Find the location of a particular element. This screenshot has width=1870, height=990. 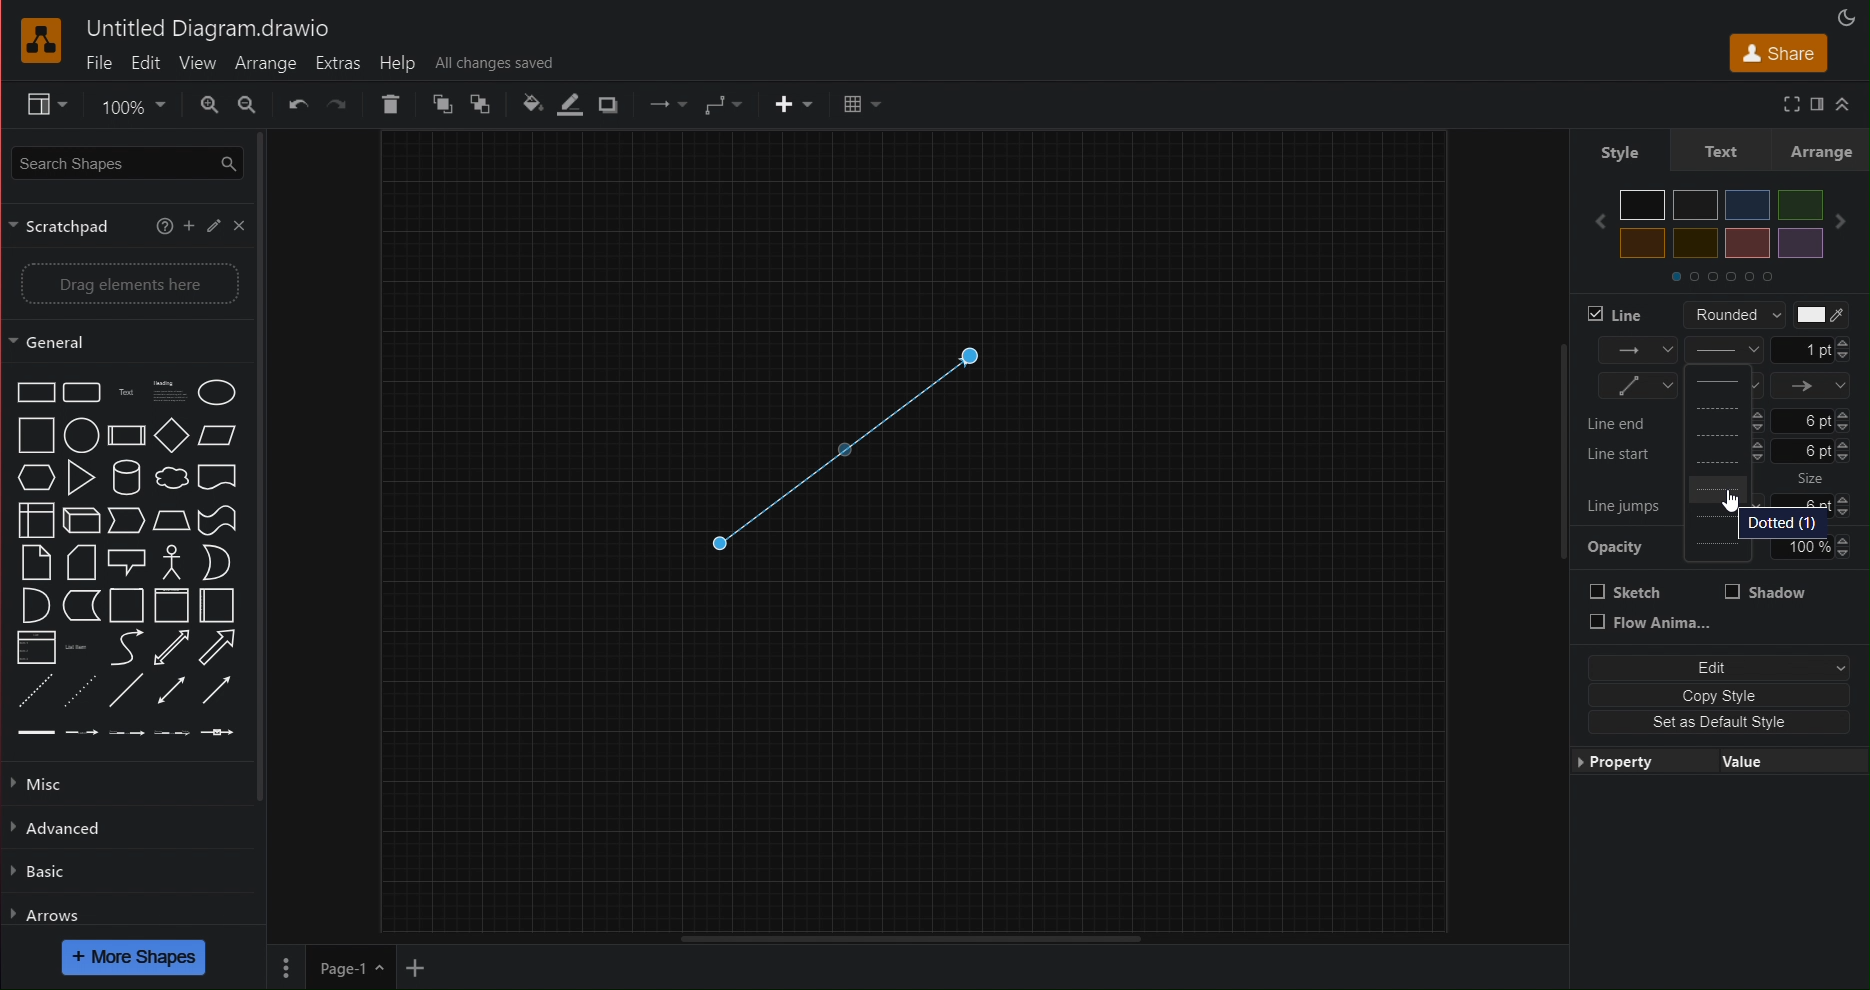

Extras is located at coordinates (338, 63).